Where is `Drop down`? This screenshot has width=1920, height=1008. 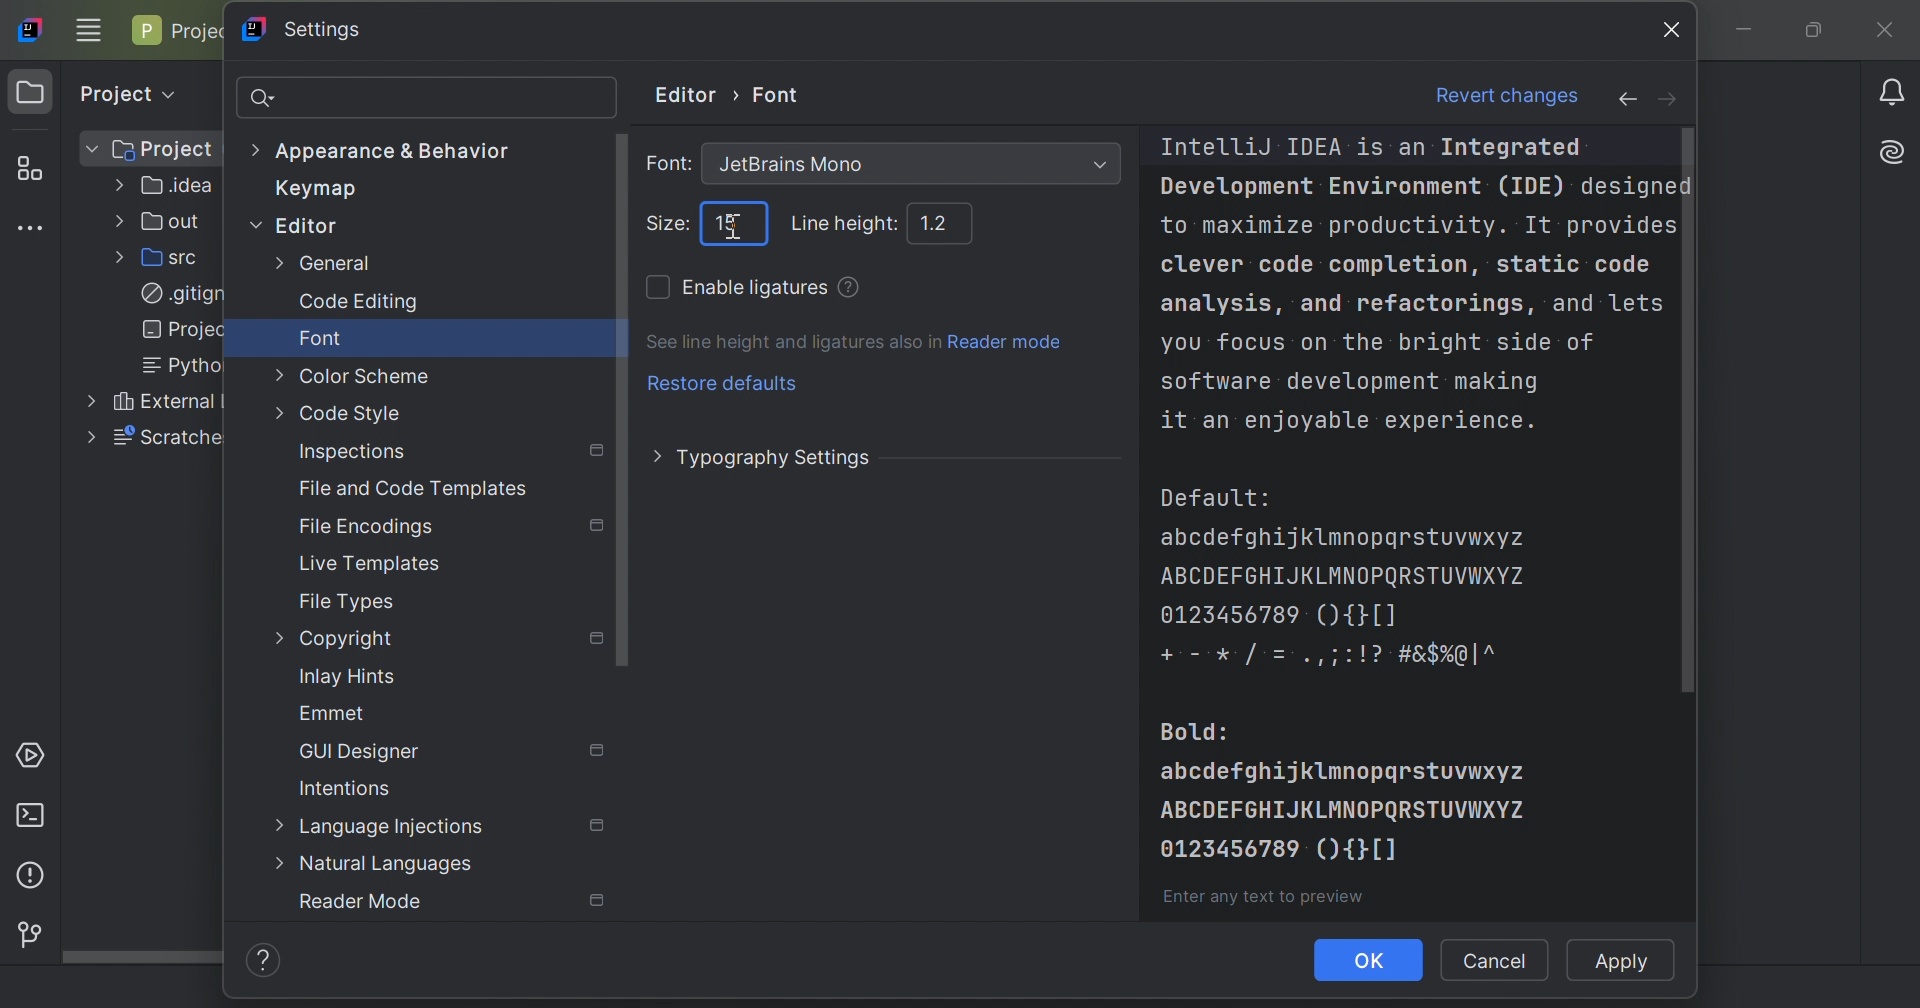 Drop down is located at coordinates (1099, 164).